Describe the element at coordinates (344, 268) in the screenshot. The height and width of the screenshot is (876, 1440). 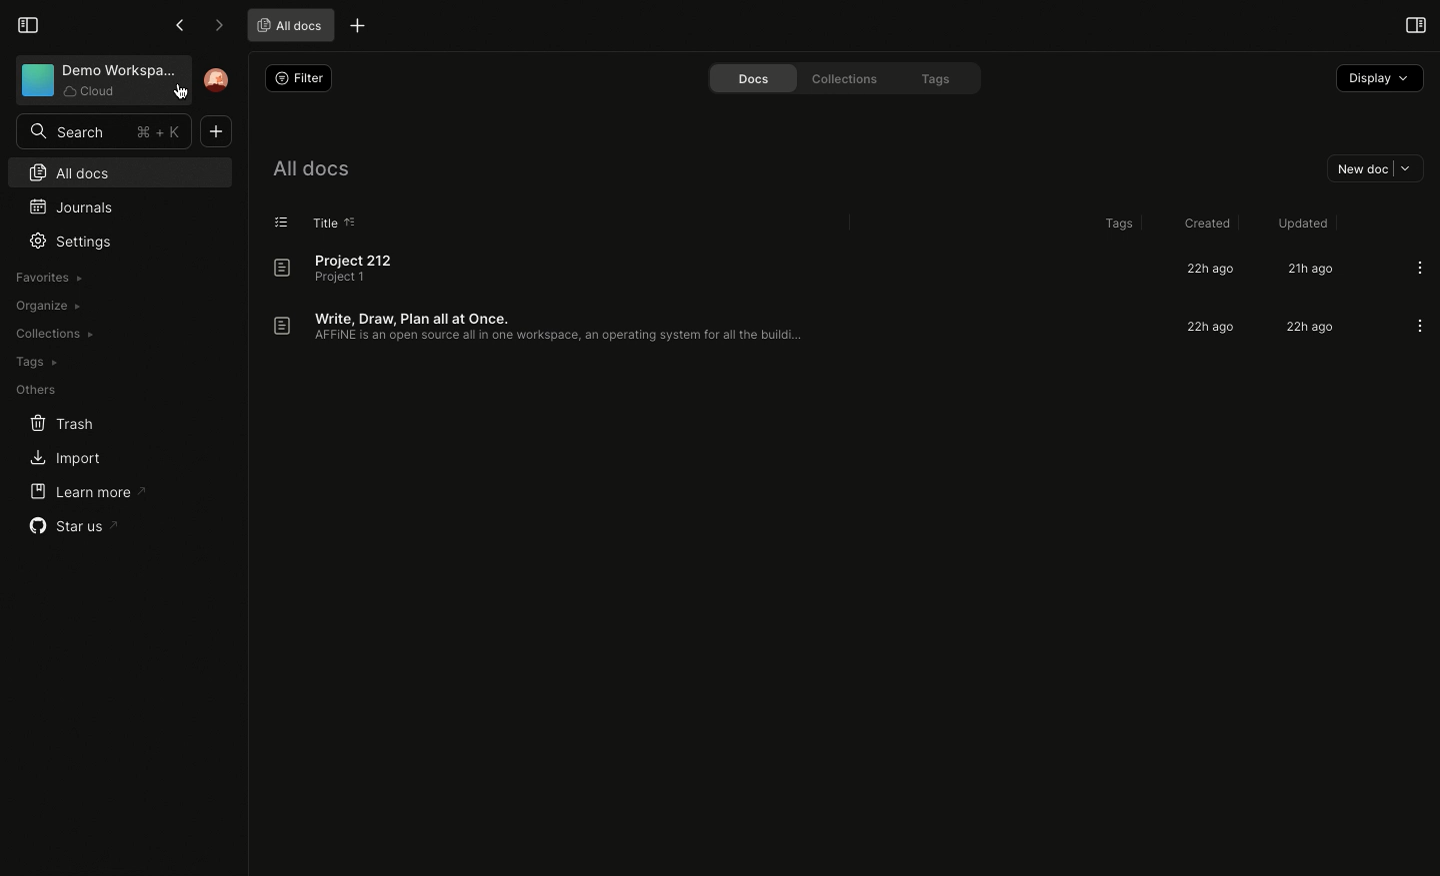
I see `Project 212` at that location.